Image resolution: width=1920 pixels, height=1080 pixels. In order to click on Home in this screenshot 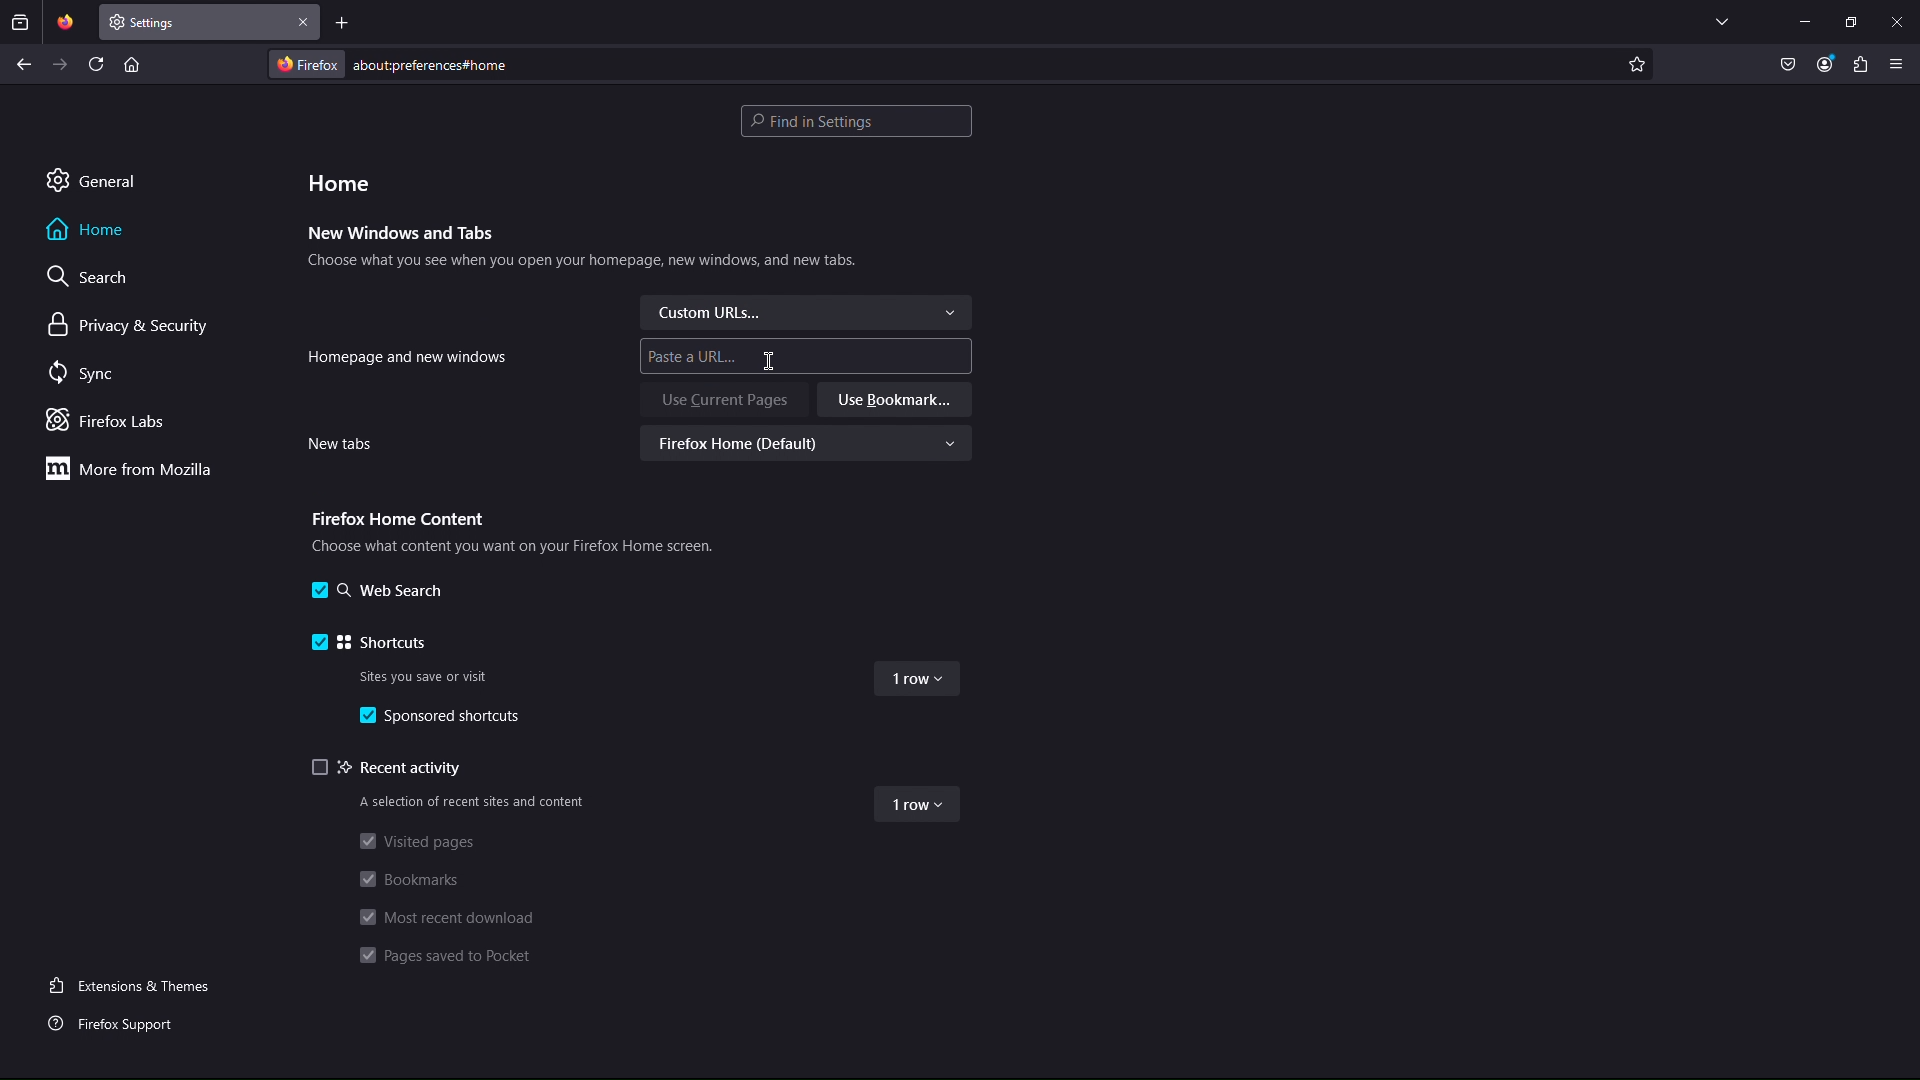, I will do `click(87, 229)`.